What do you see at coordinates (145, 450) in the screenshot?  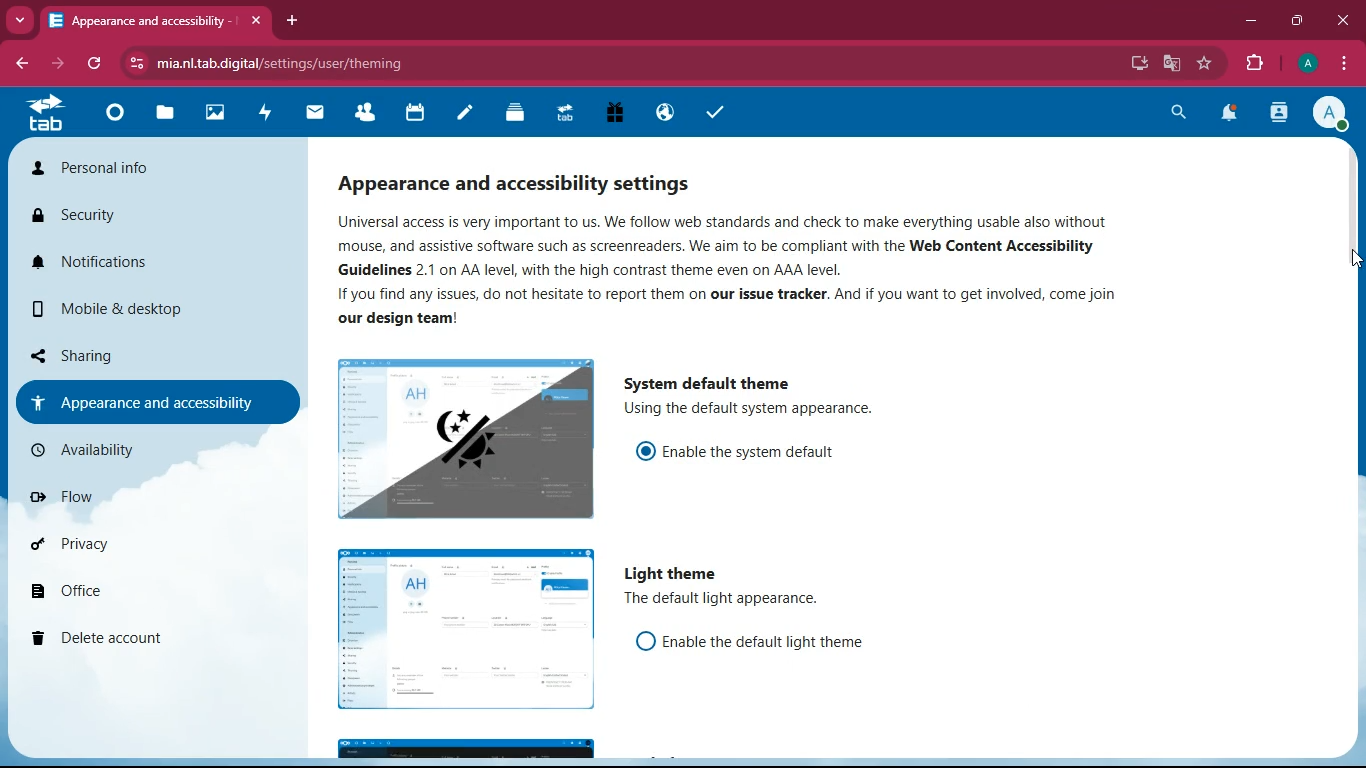 I see `availability` at bounding box center [145, 450].